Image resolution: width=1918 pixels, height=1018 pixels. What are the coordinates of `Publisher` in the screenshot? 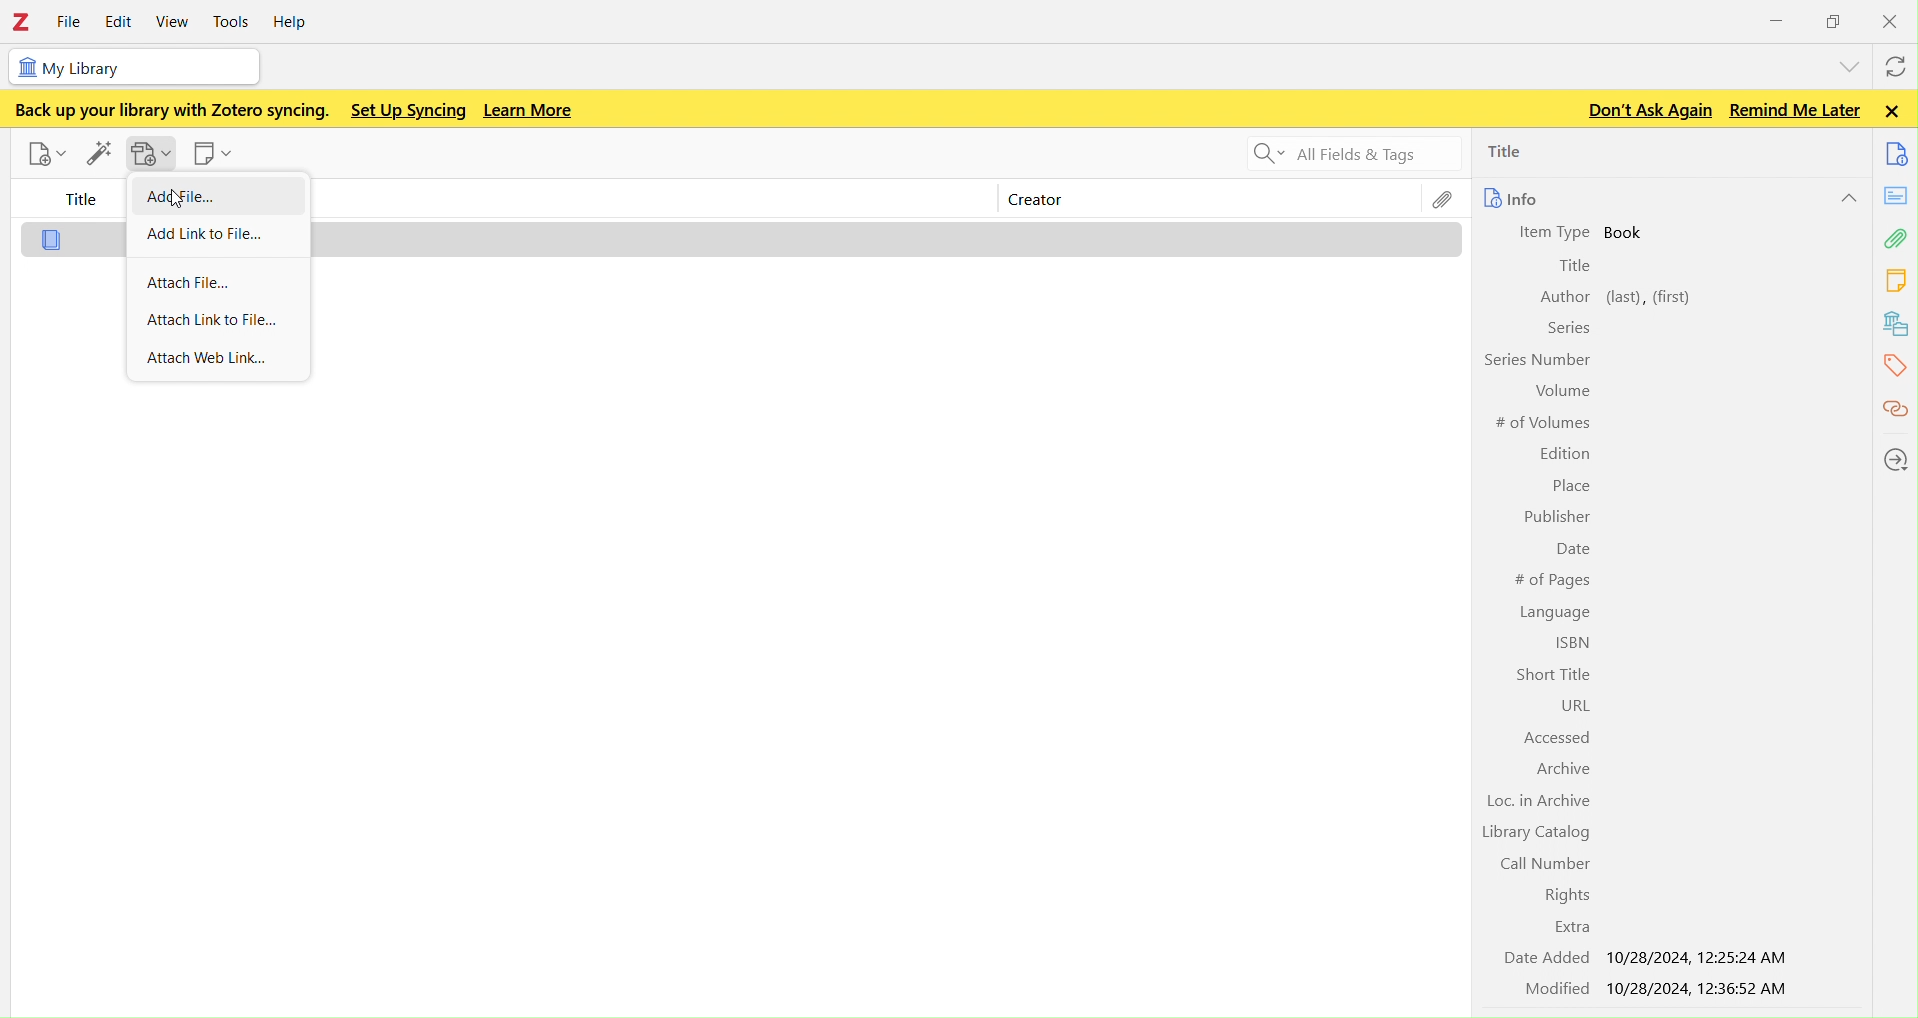 It's located at (1554, 516).